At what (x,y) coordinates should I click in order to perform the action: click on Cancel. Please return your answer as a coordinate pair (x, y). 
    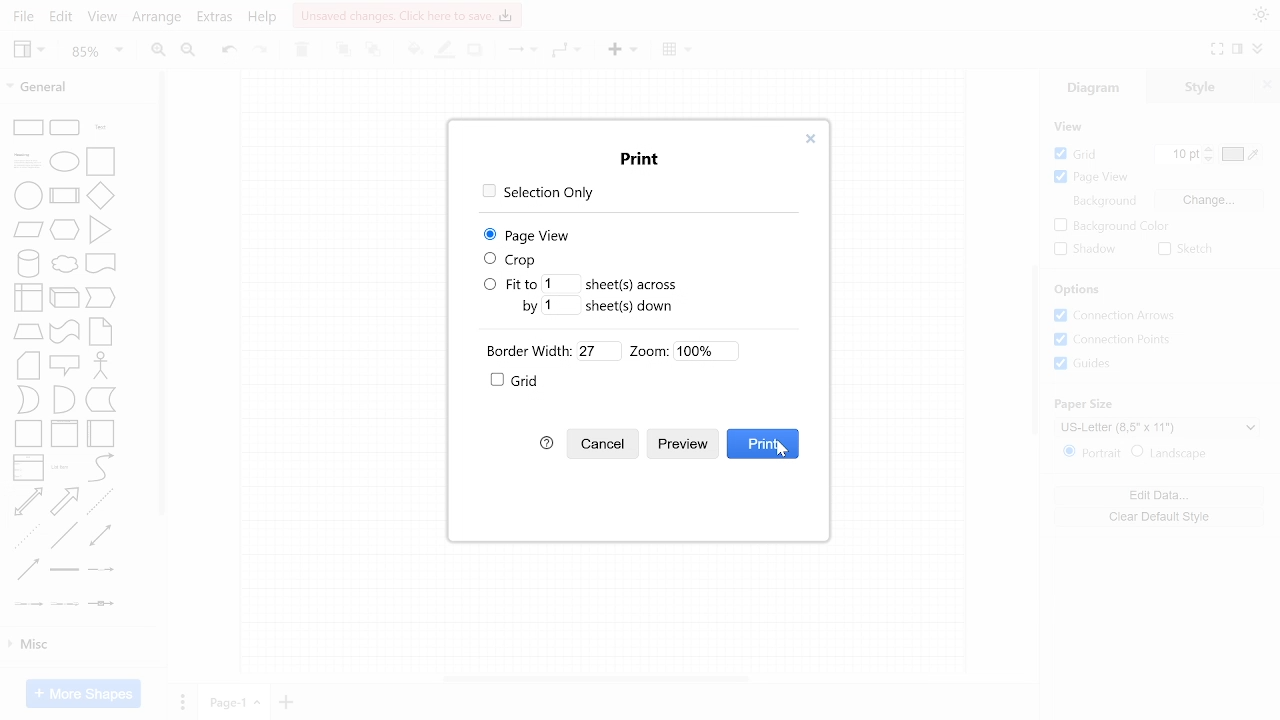
    Looking at the image, I should click on (603, 444).